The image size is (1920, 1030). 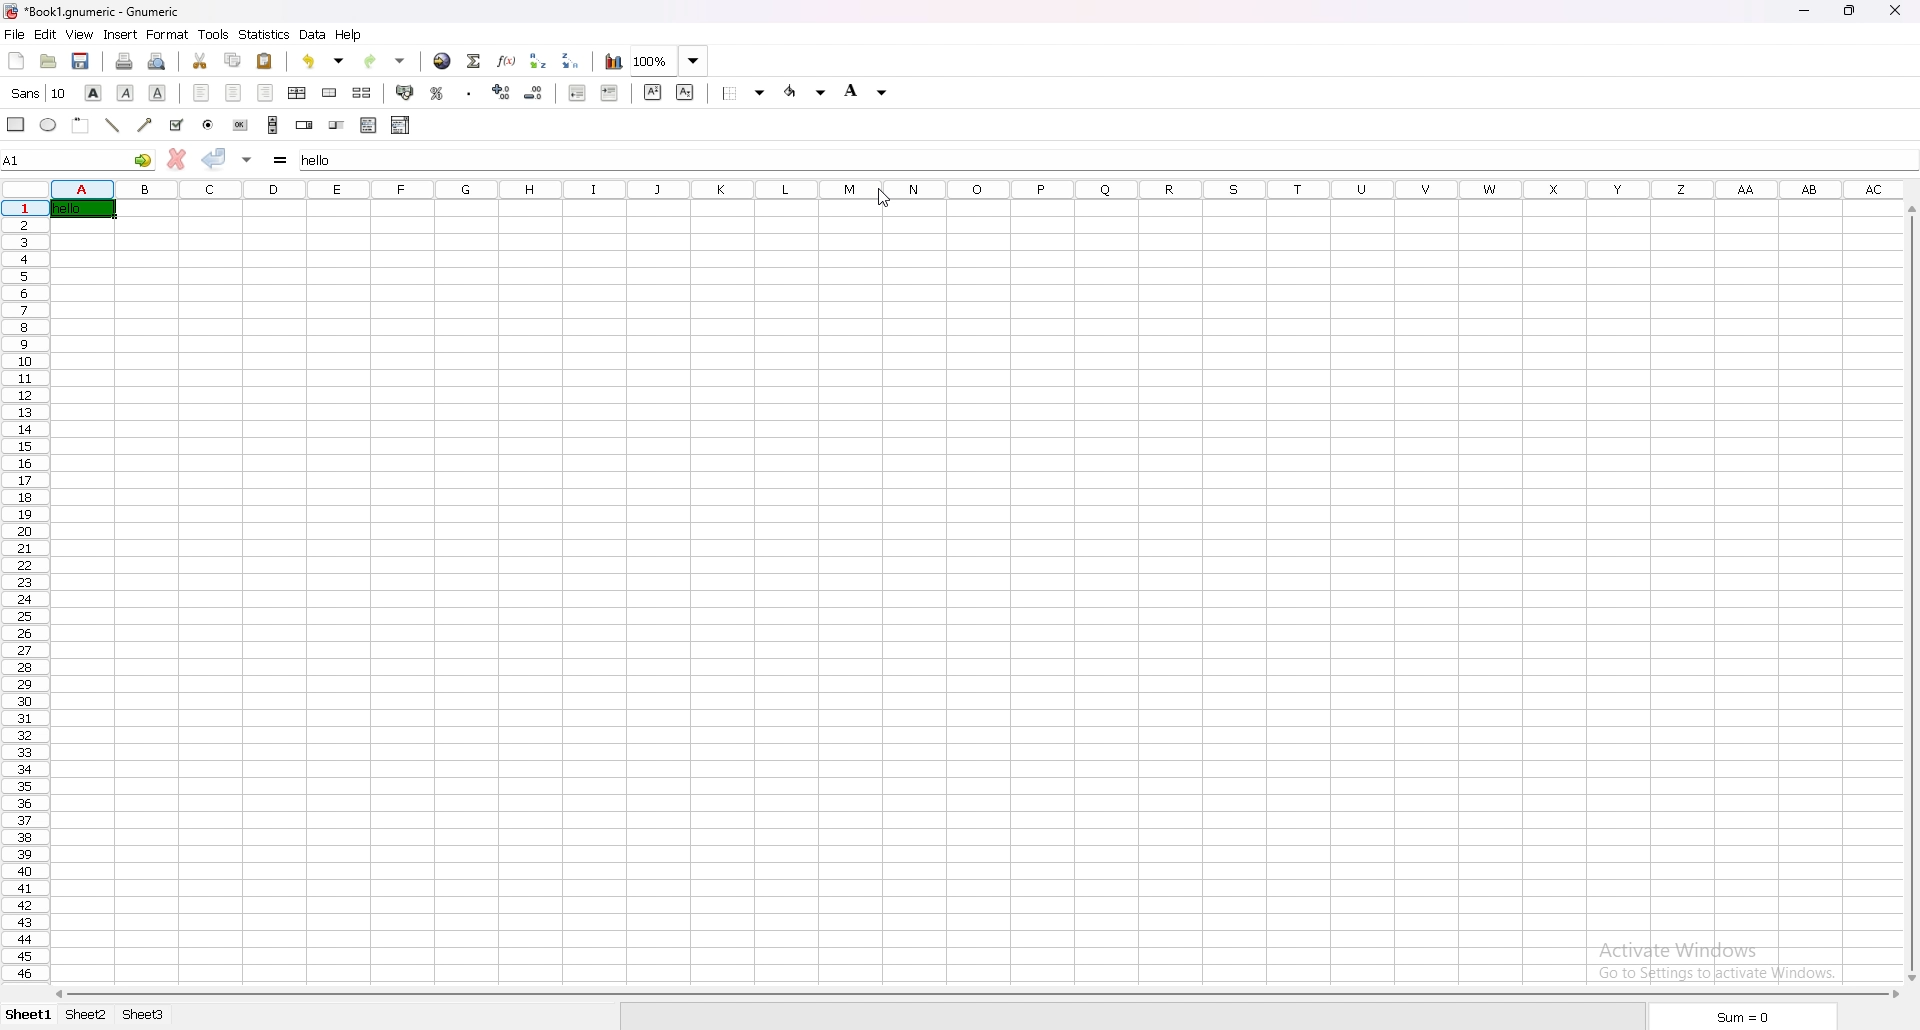 What do you see at coordinates (234, 59) in the screenshot?
I see `copy` at bounding box center [234, 59].